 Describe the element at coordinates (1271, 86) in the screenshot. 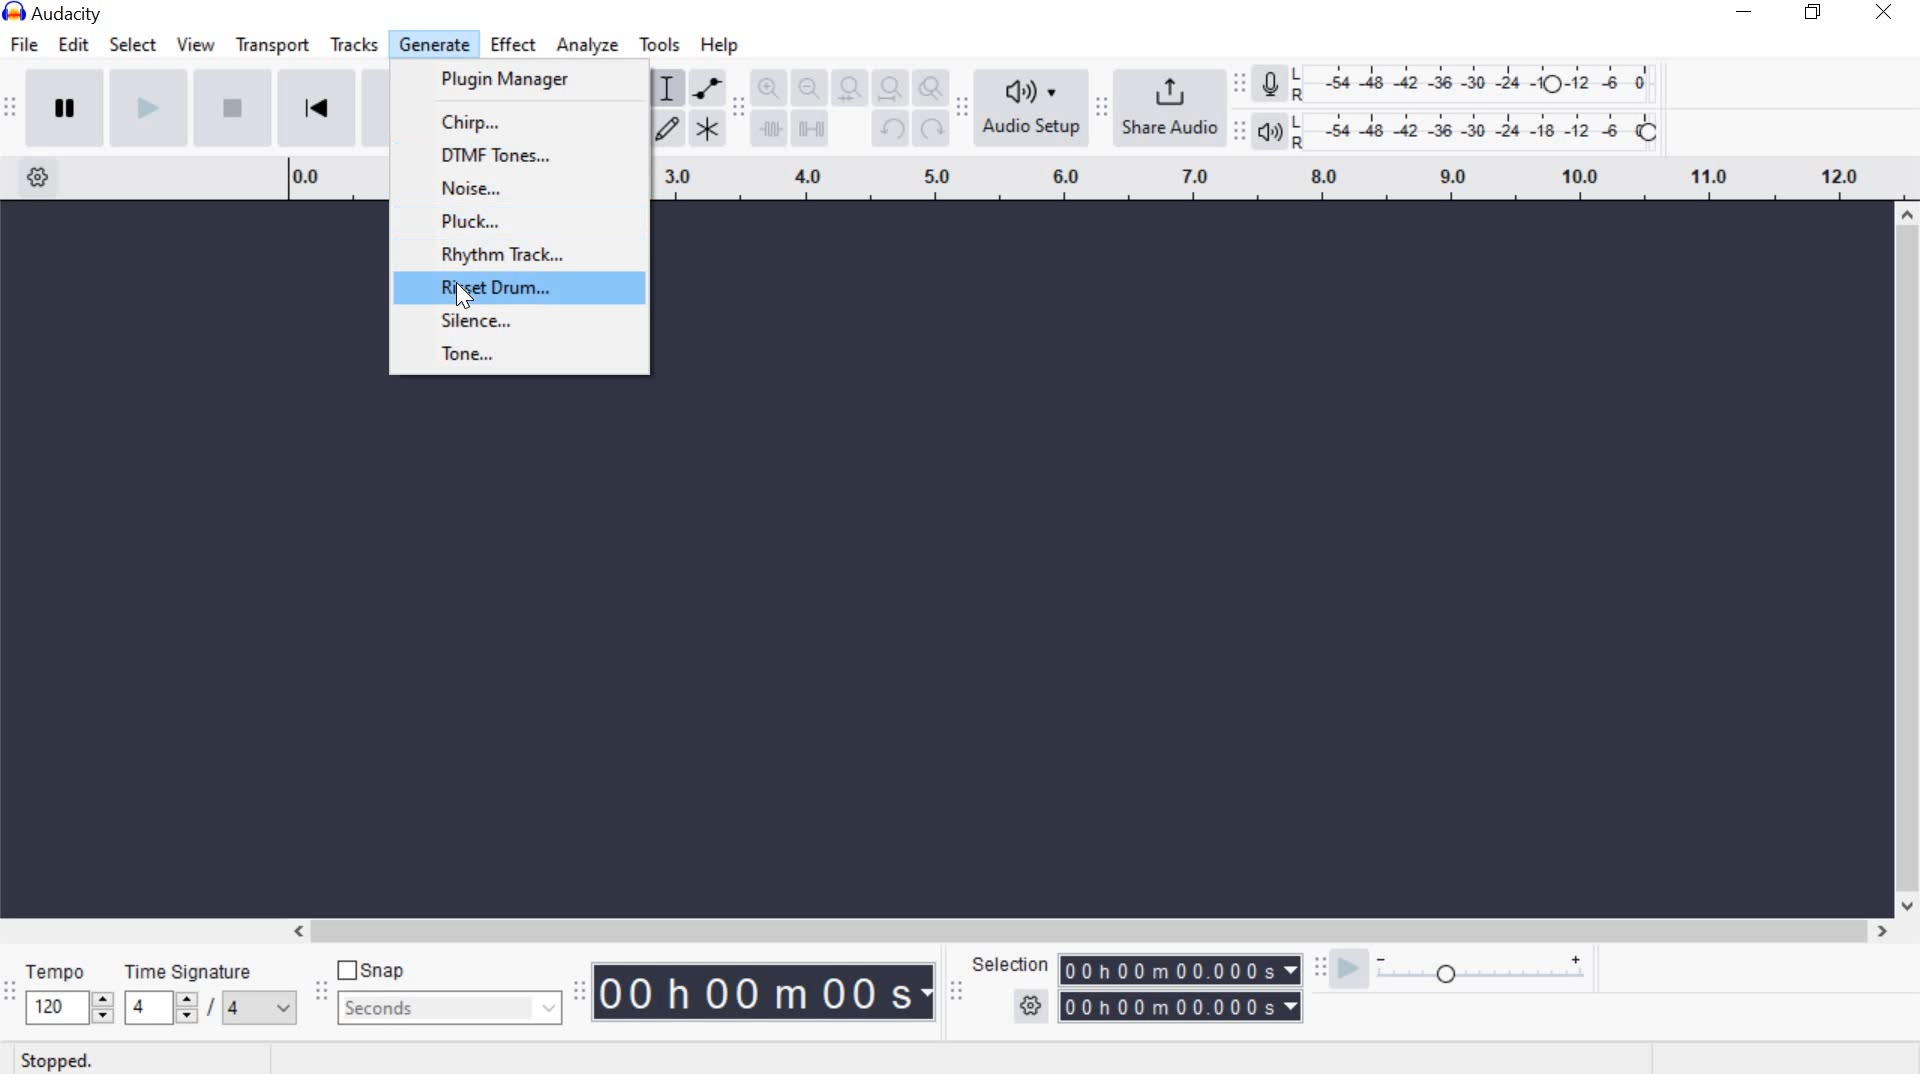

I see `Record Meter` at that location.